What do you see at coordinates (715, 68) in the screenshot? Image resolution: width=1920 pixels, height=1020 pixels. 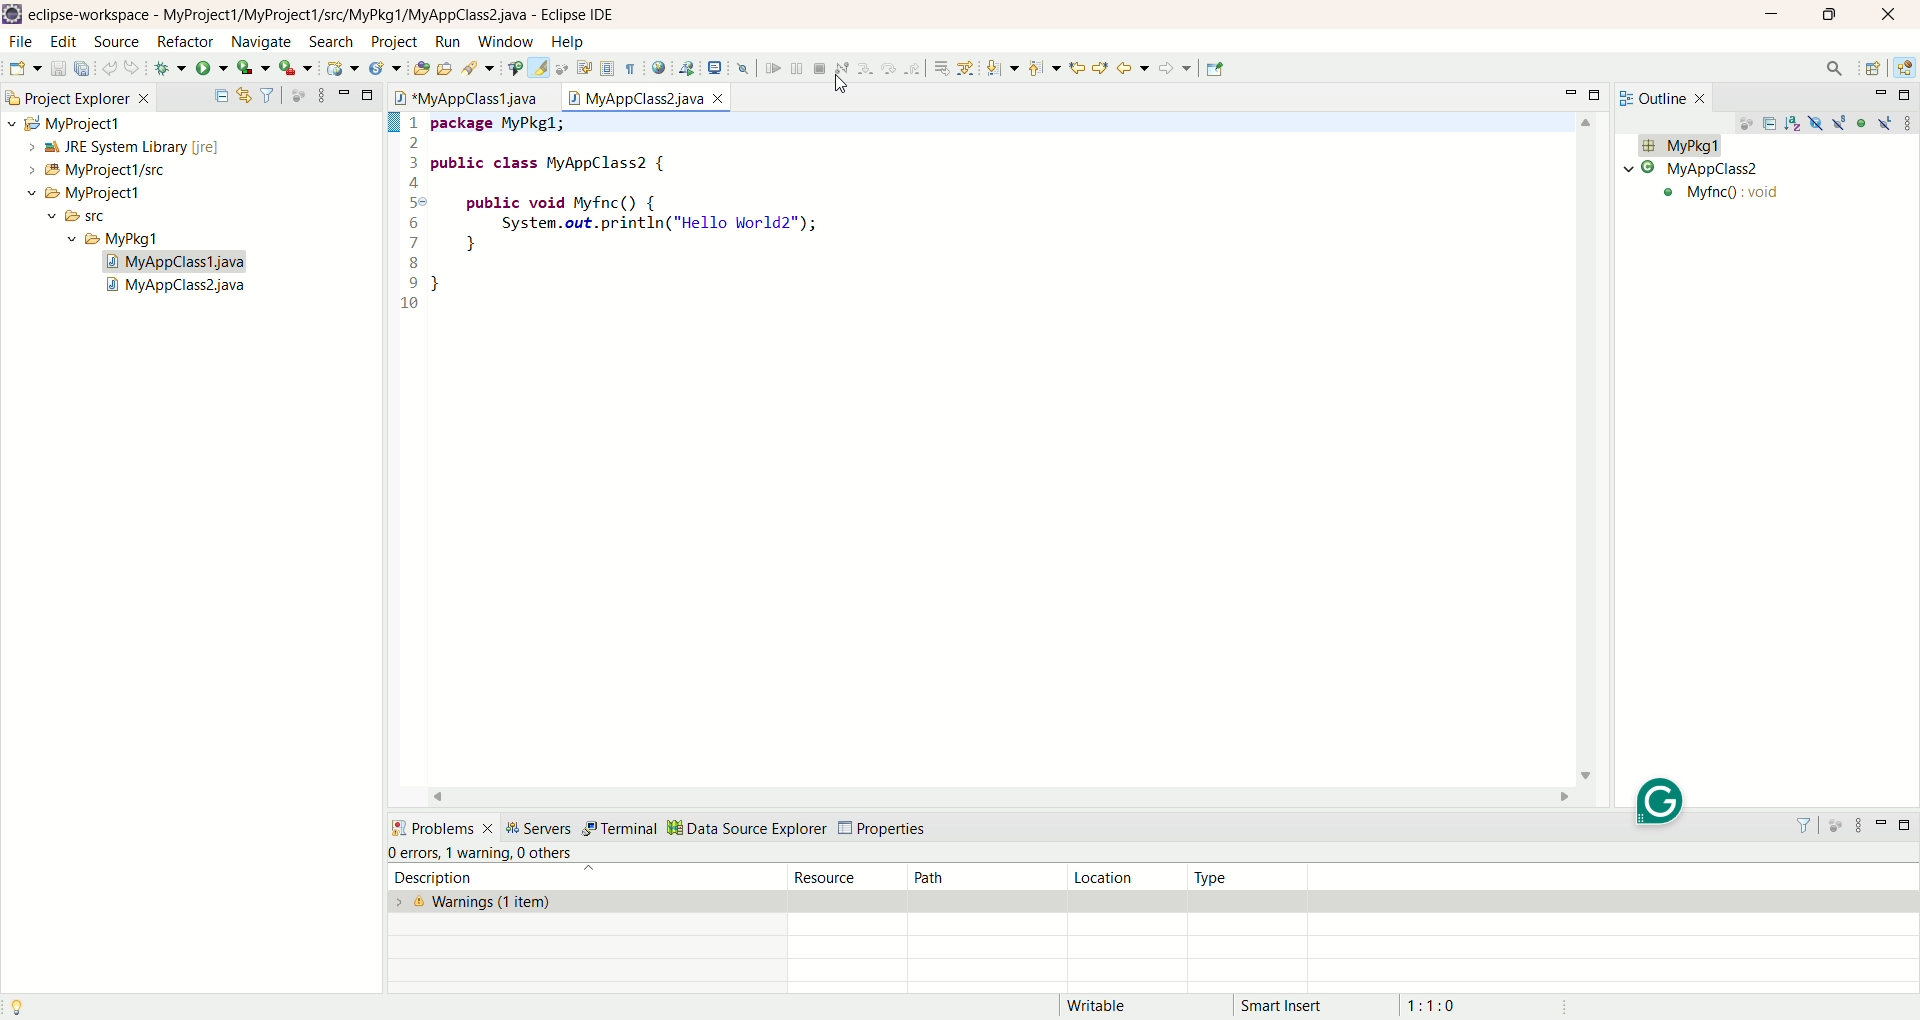 I see `open a terminal` at bounding box center [715, 68].